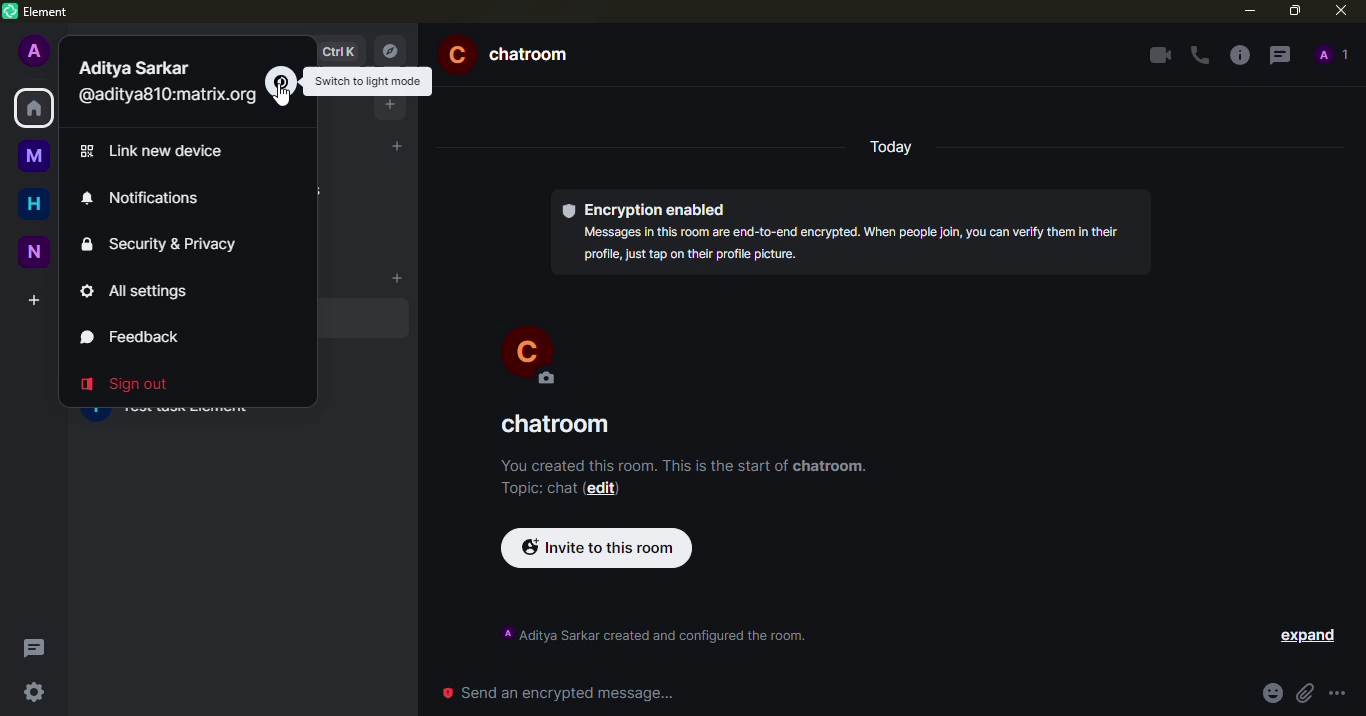 This screenshot has height=716, width=1366. What do you see at coordinates (1268, 695) in the screenshot?
I see `emoji` at bounding box center [1268, 695].